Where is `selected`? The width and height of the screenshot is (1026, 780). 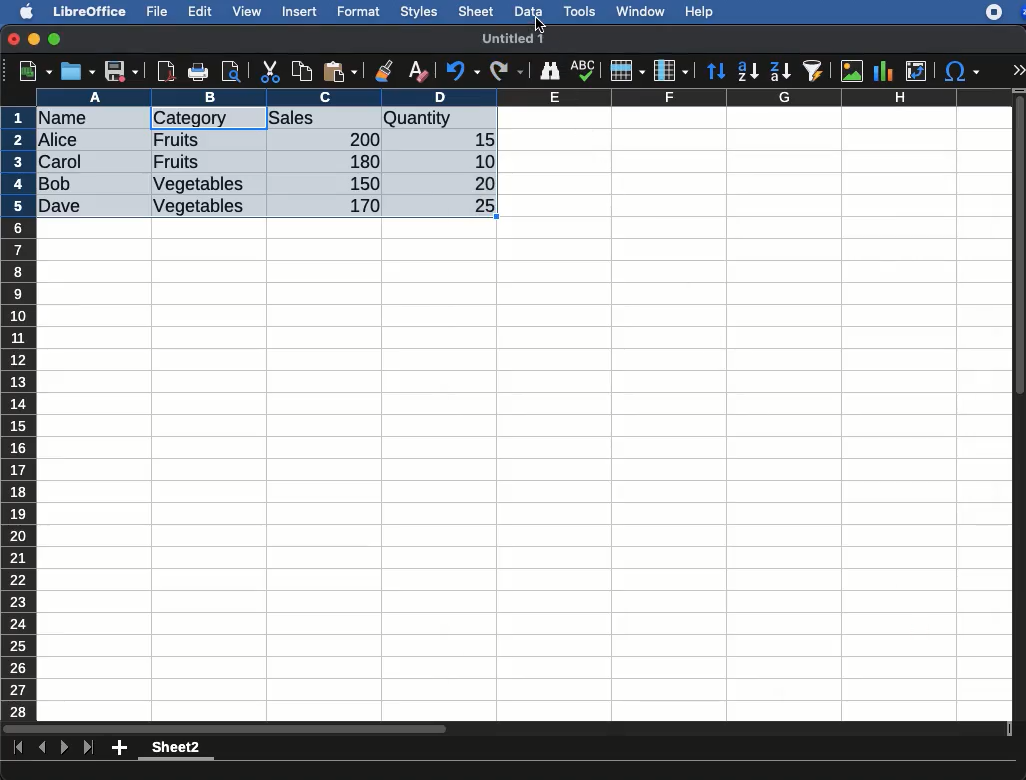 selected is located at coordinates (246, 118).